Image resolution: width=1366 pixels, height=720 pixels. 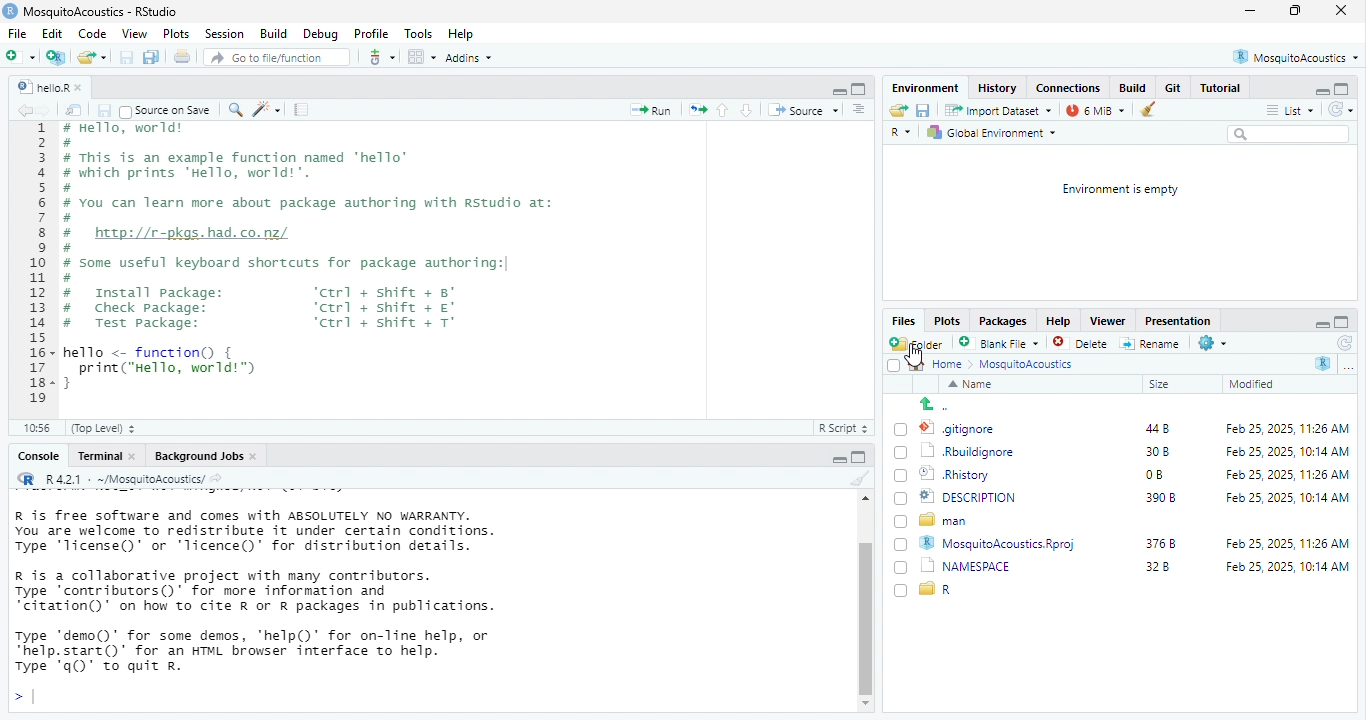 I want to click on refresh, so click(x=1343, y=111).